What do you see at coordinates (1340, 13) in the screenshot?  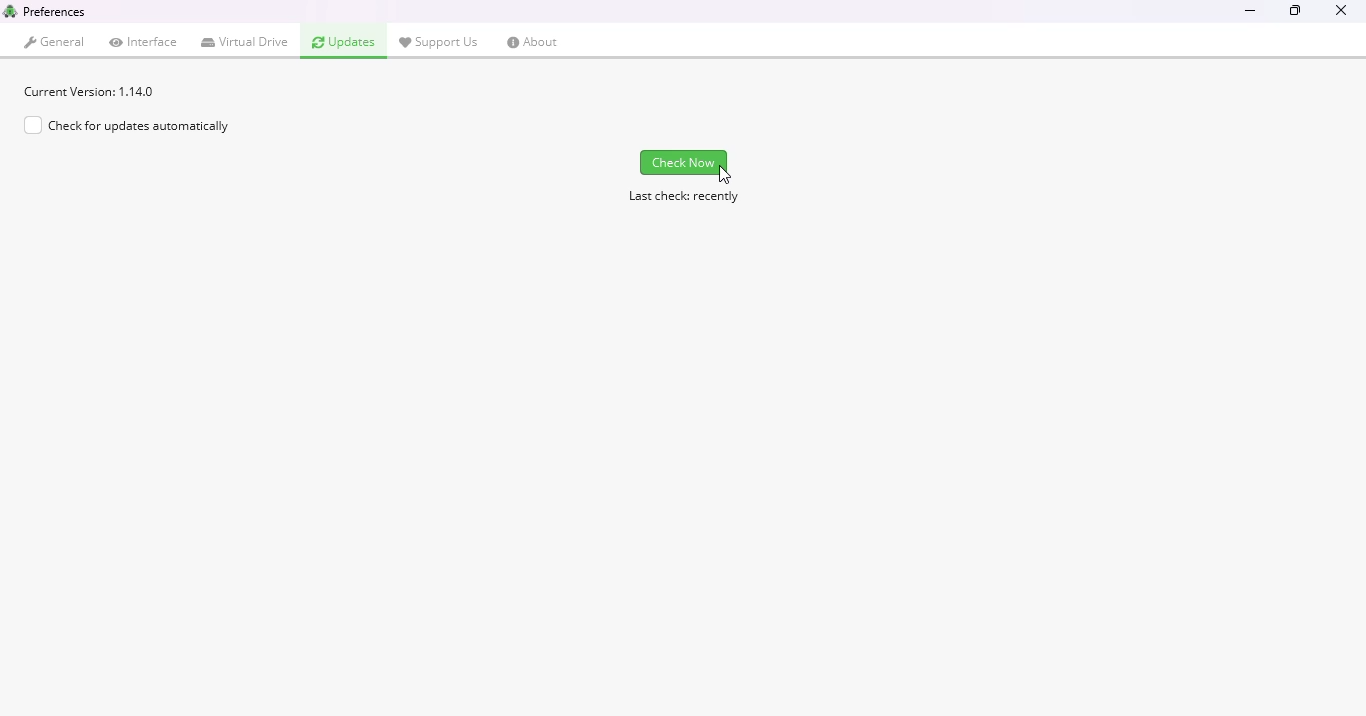 I see `close` at bounding box center [1340, 13].